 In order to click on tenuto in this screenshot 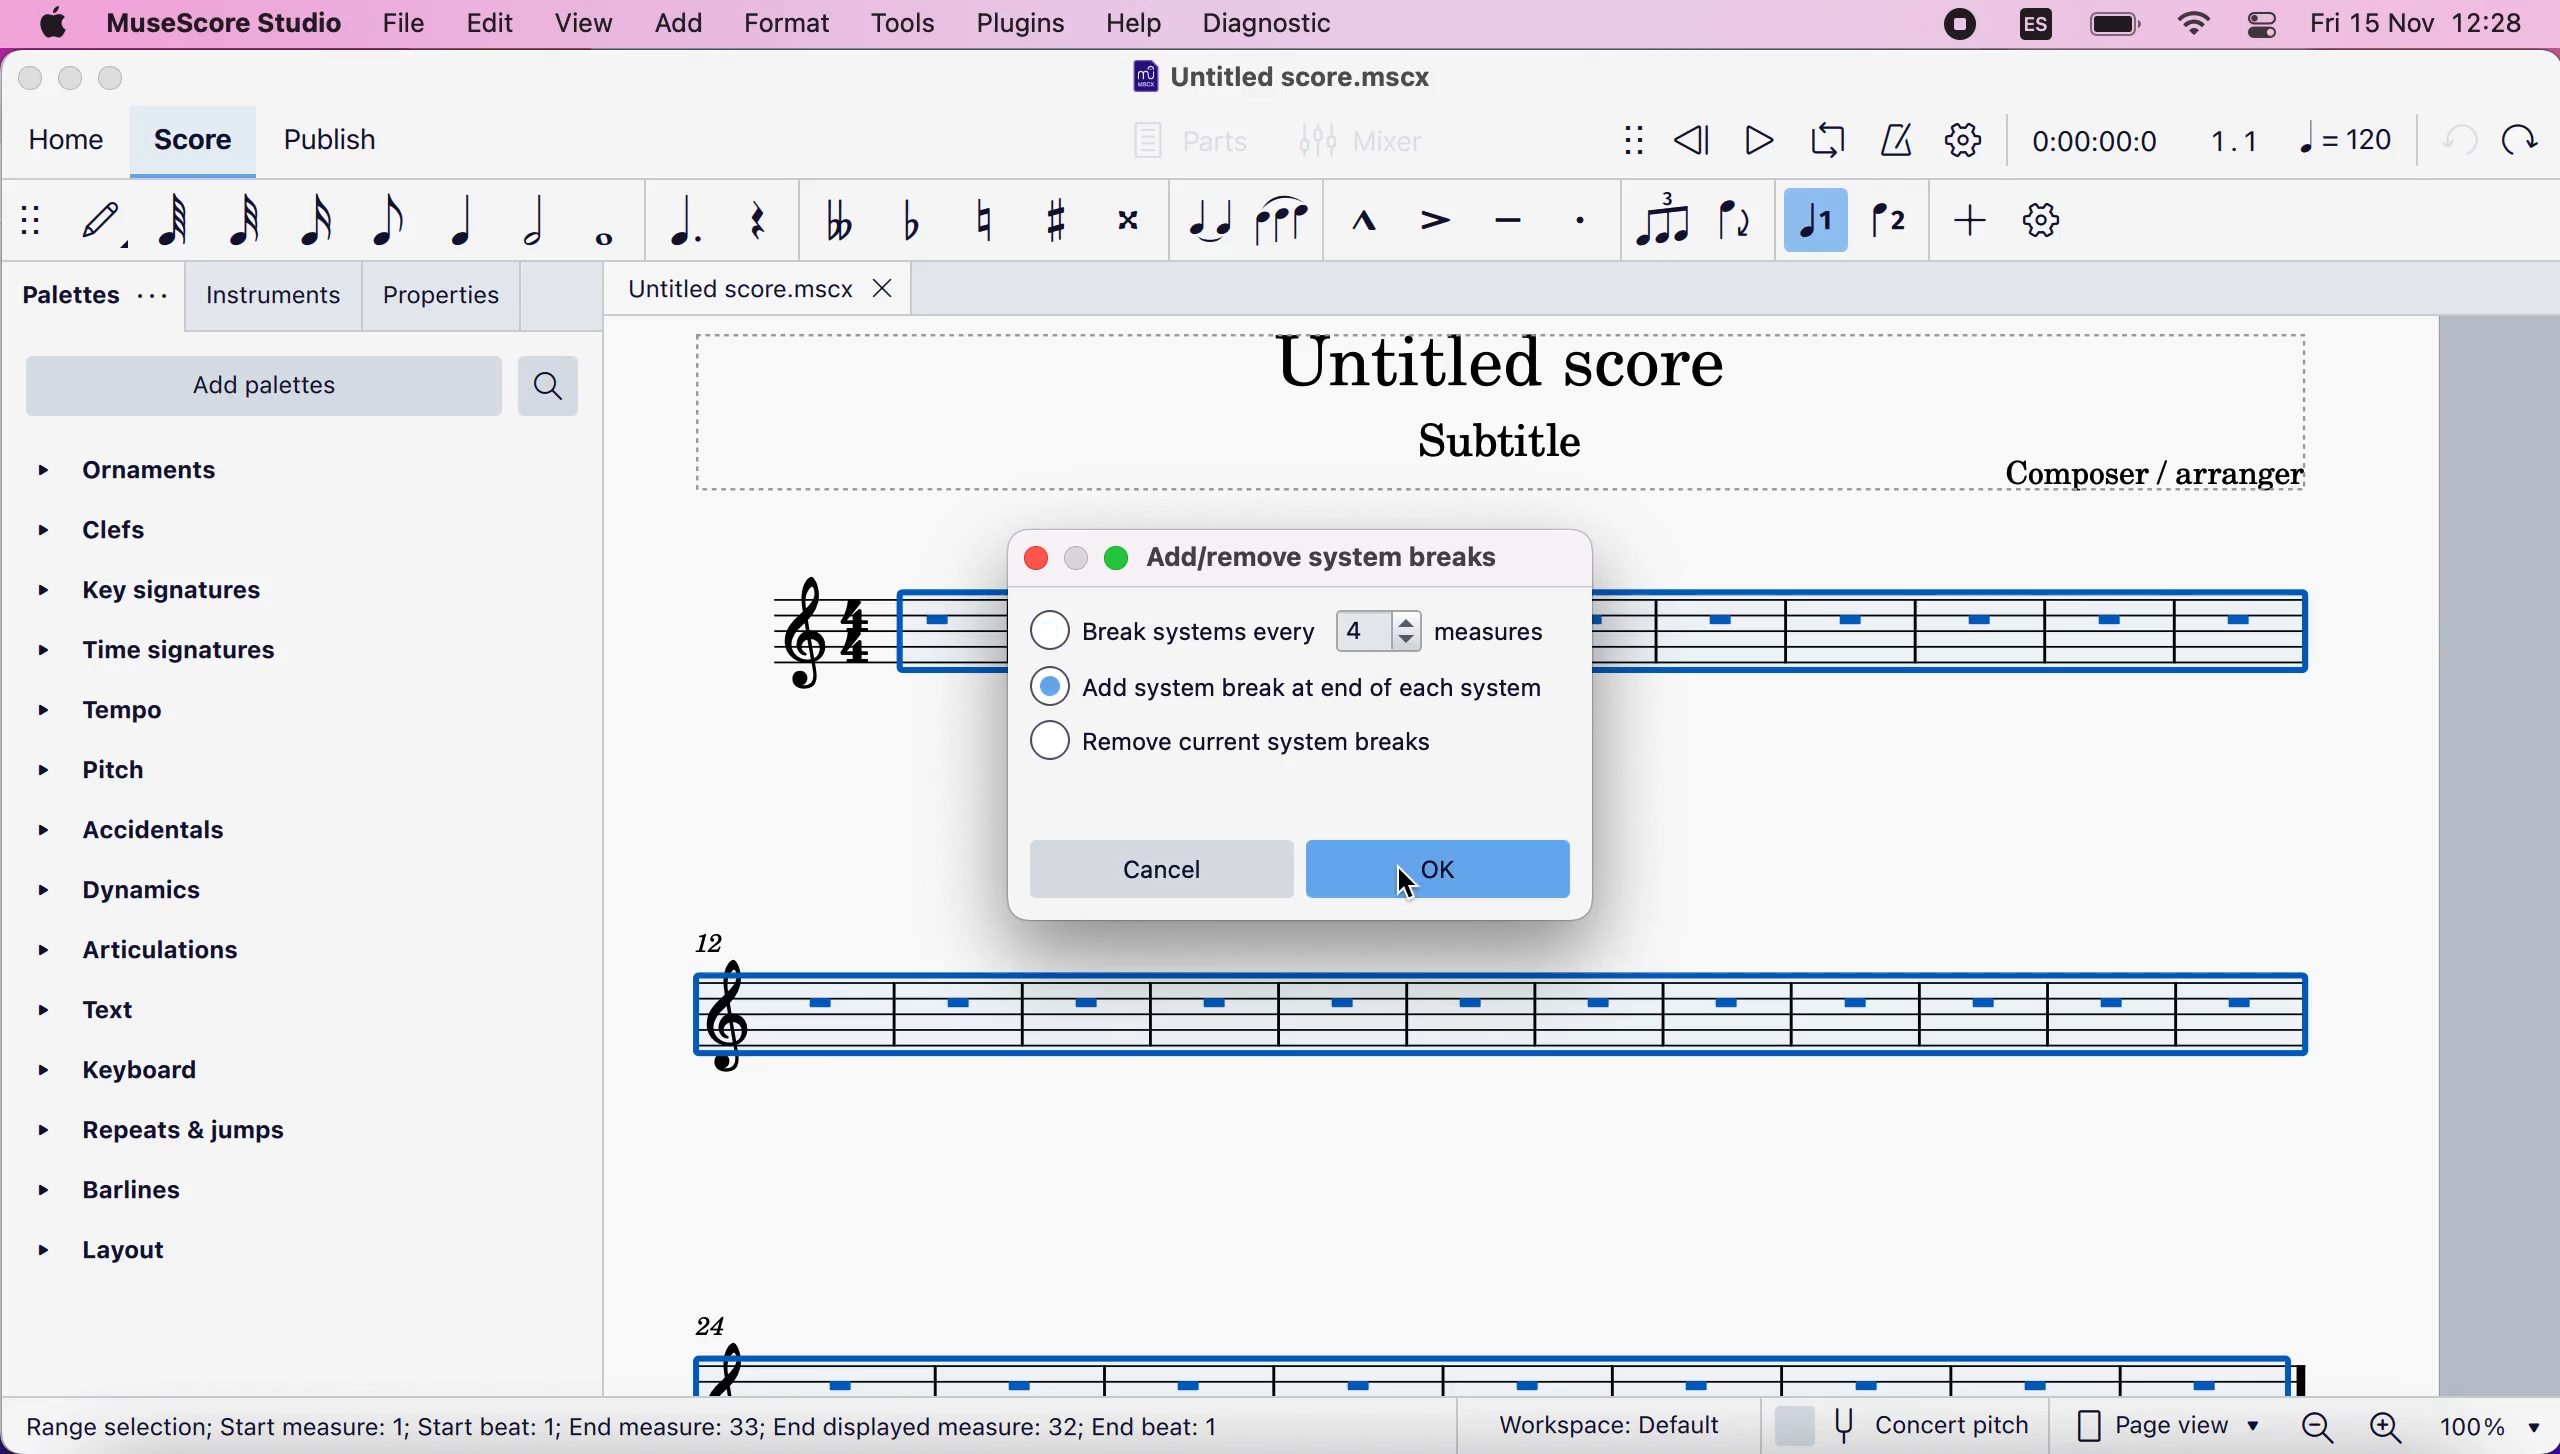, I will do `click(1507, 222)`.